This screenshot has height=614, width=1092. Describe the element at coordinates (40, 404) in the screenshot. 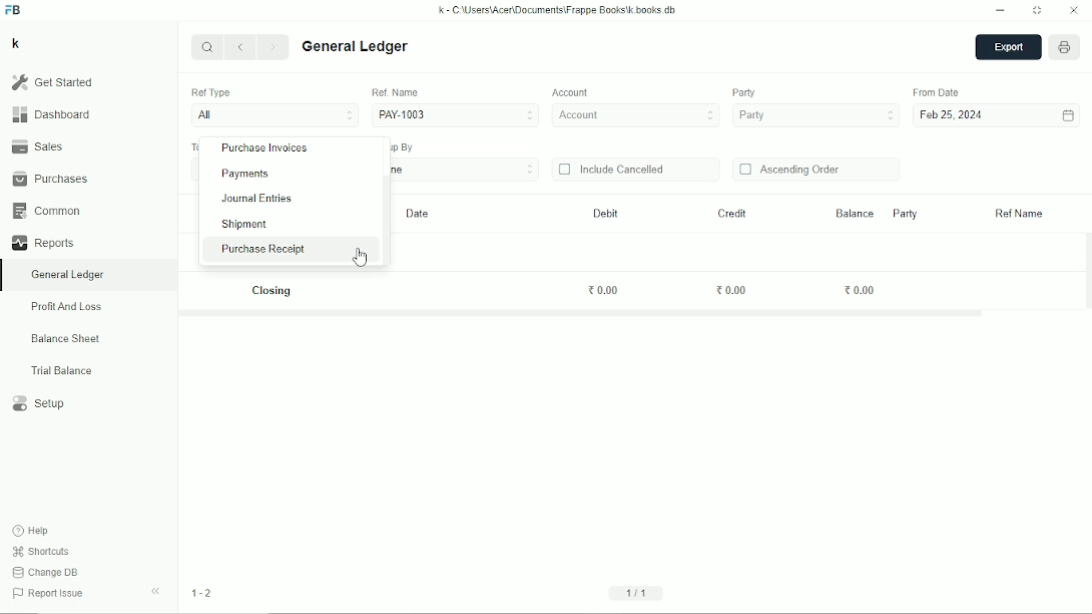

I see `Setup` at that location.